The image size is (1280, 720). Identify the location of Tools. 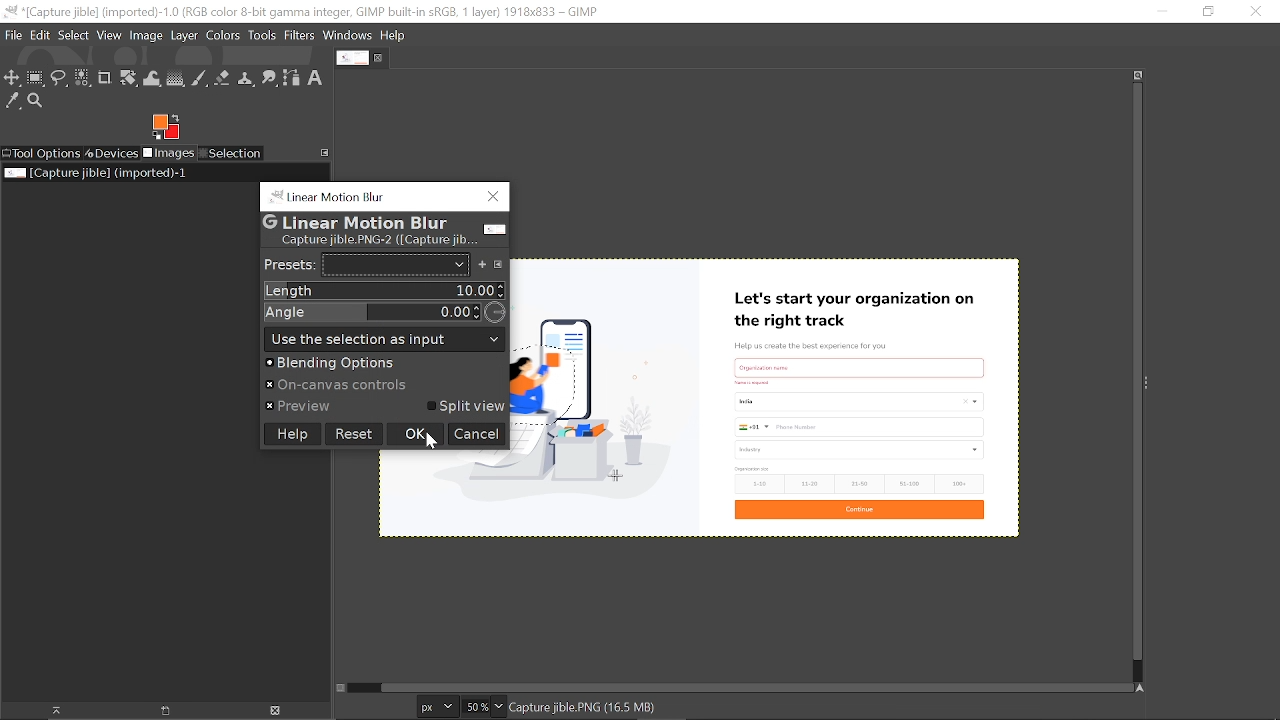
(262, 36).